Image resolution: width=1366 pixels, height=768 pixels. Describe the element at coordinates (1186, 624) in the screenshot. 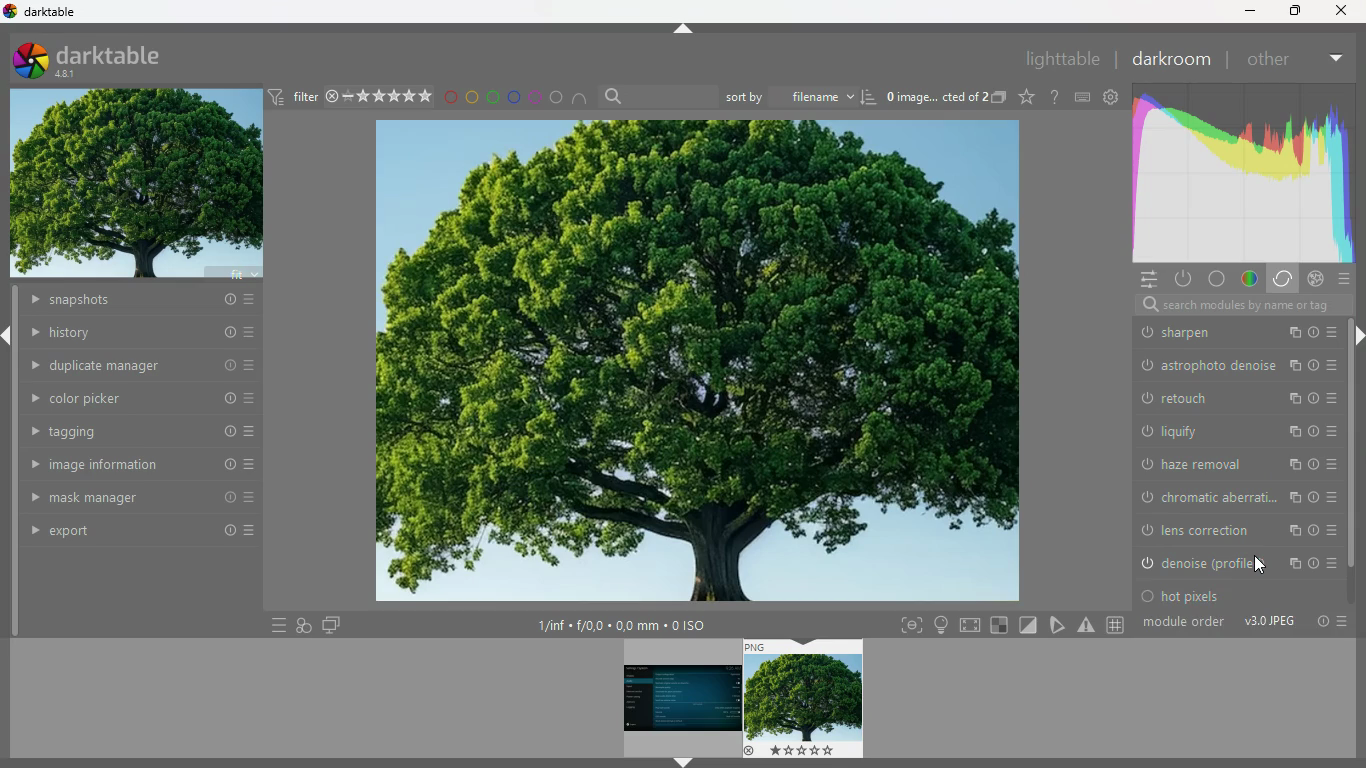

I see `module order` at that location.